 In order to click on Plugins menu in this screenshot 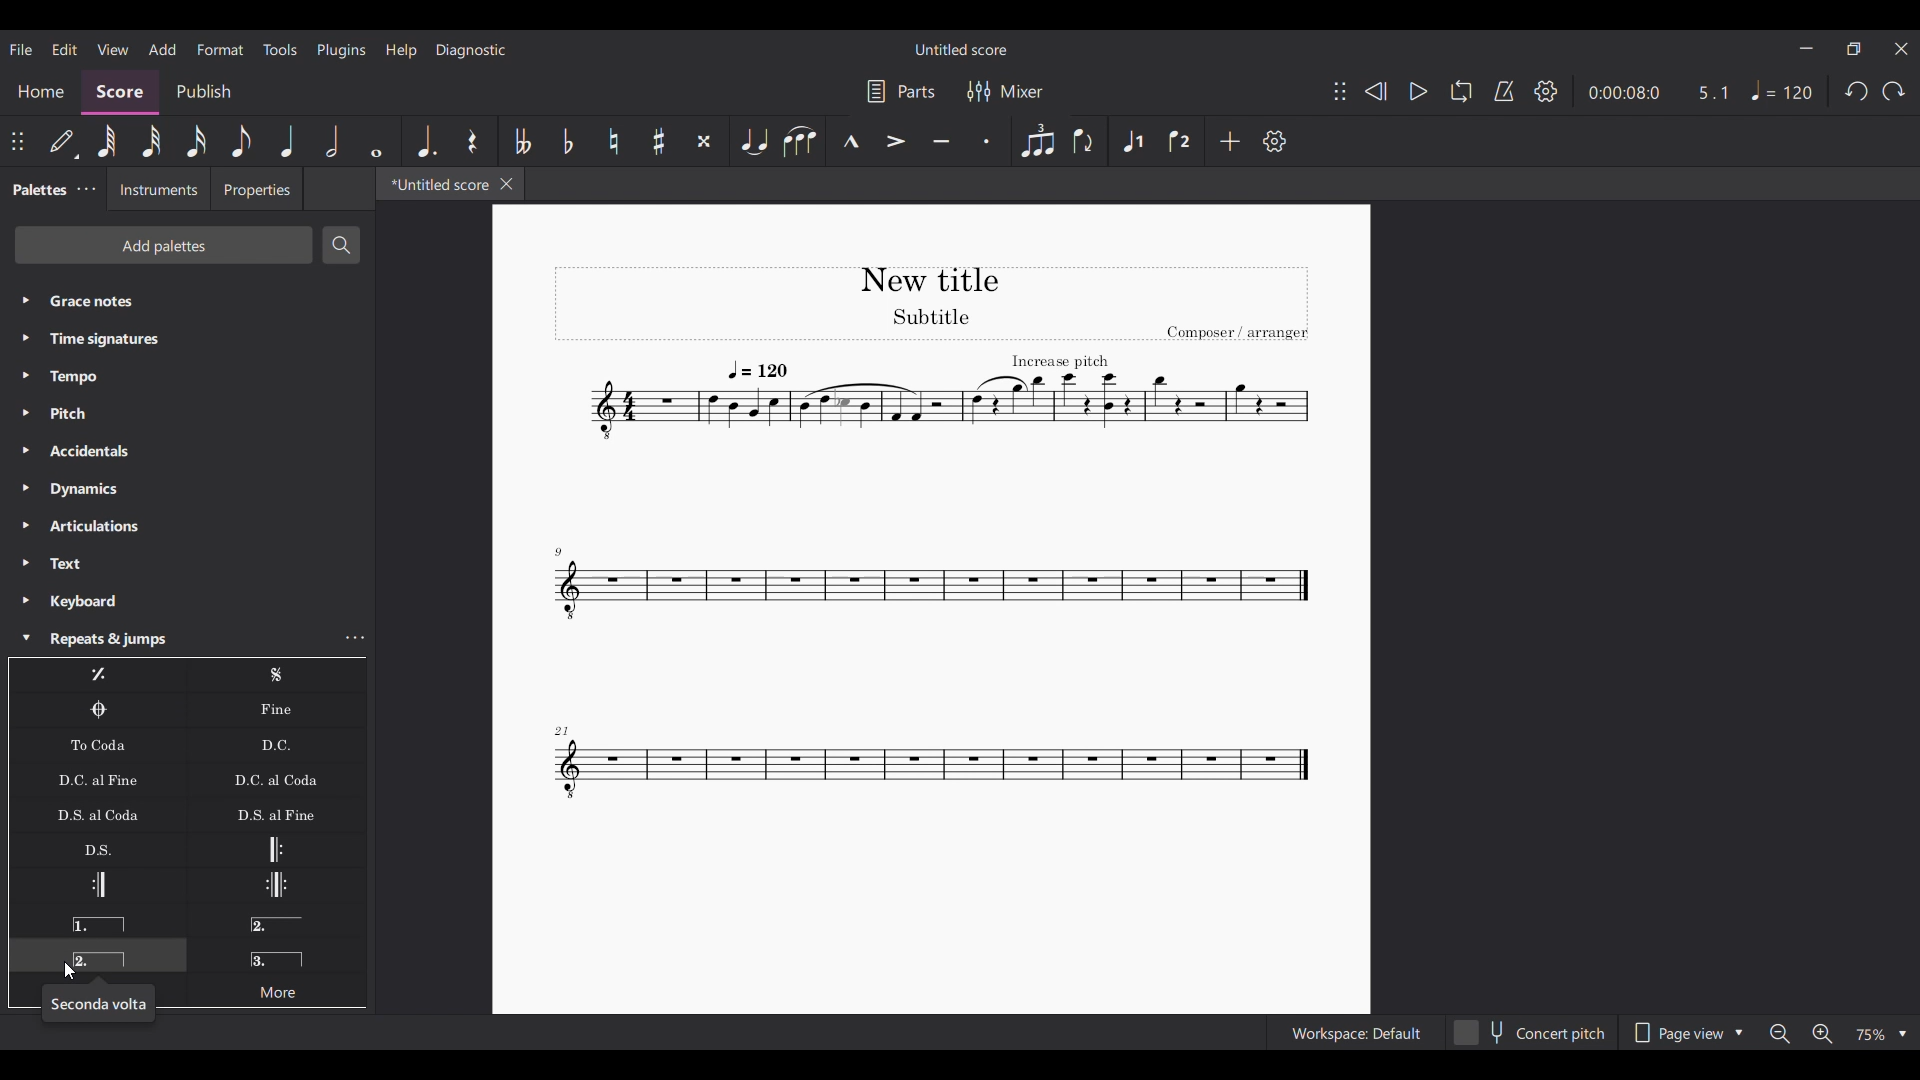, I will do `click(342, 50)`.